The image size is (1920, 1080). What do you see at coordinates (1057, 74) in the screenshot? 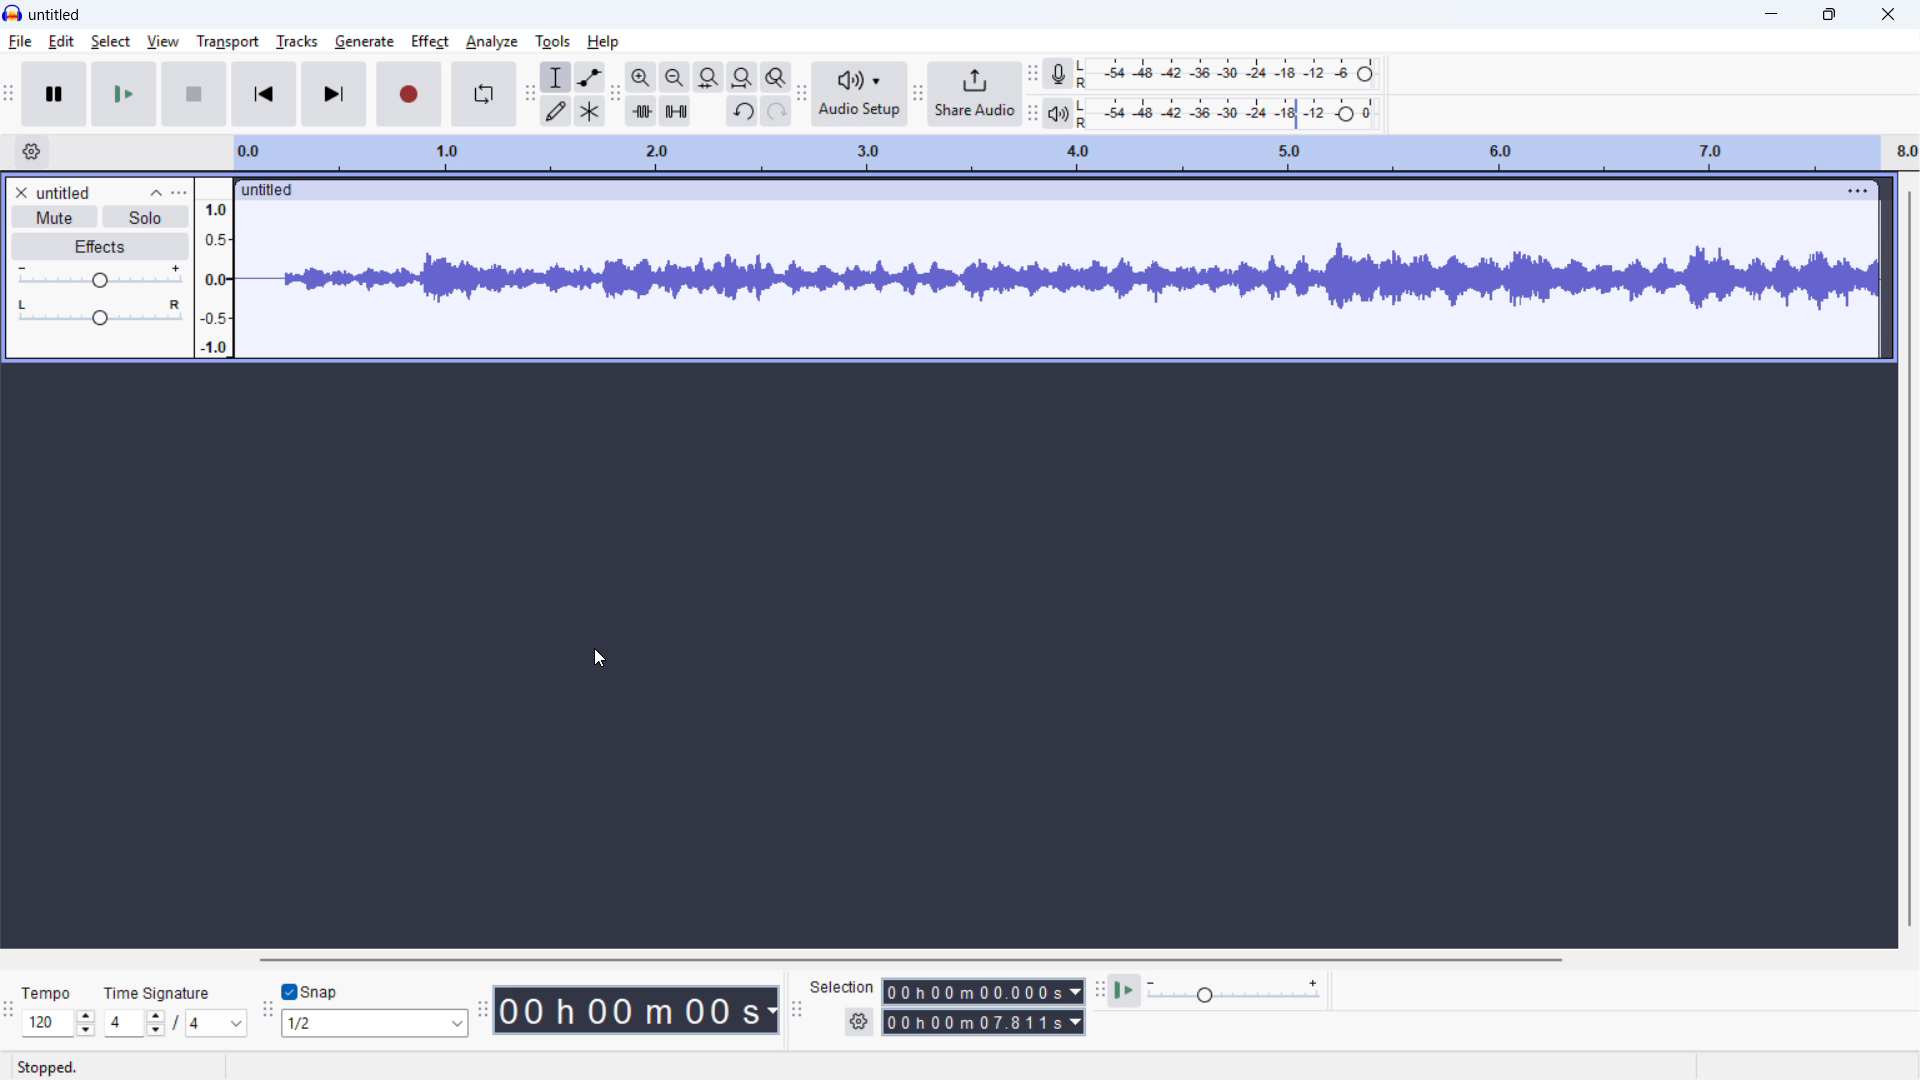
I see `recording metre` at bounding box center [1057, 74].